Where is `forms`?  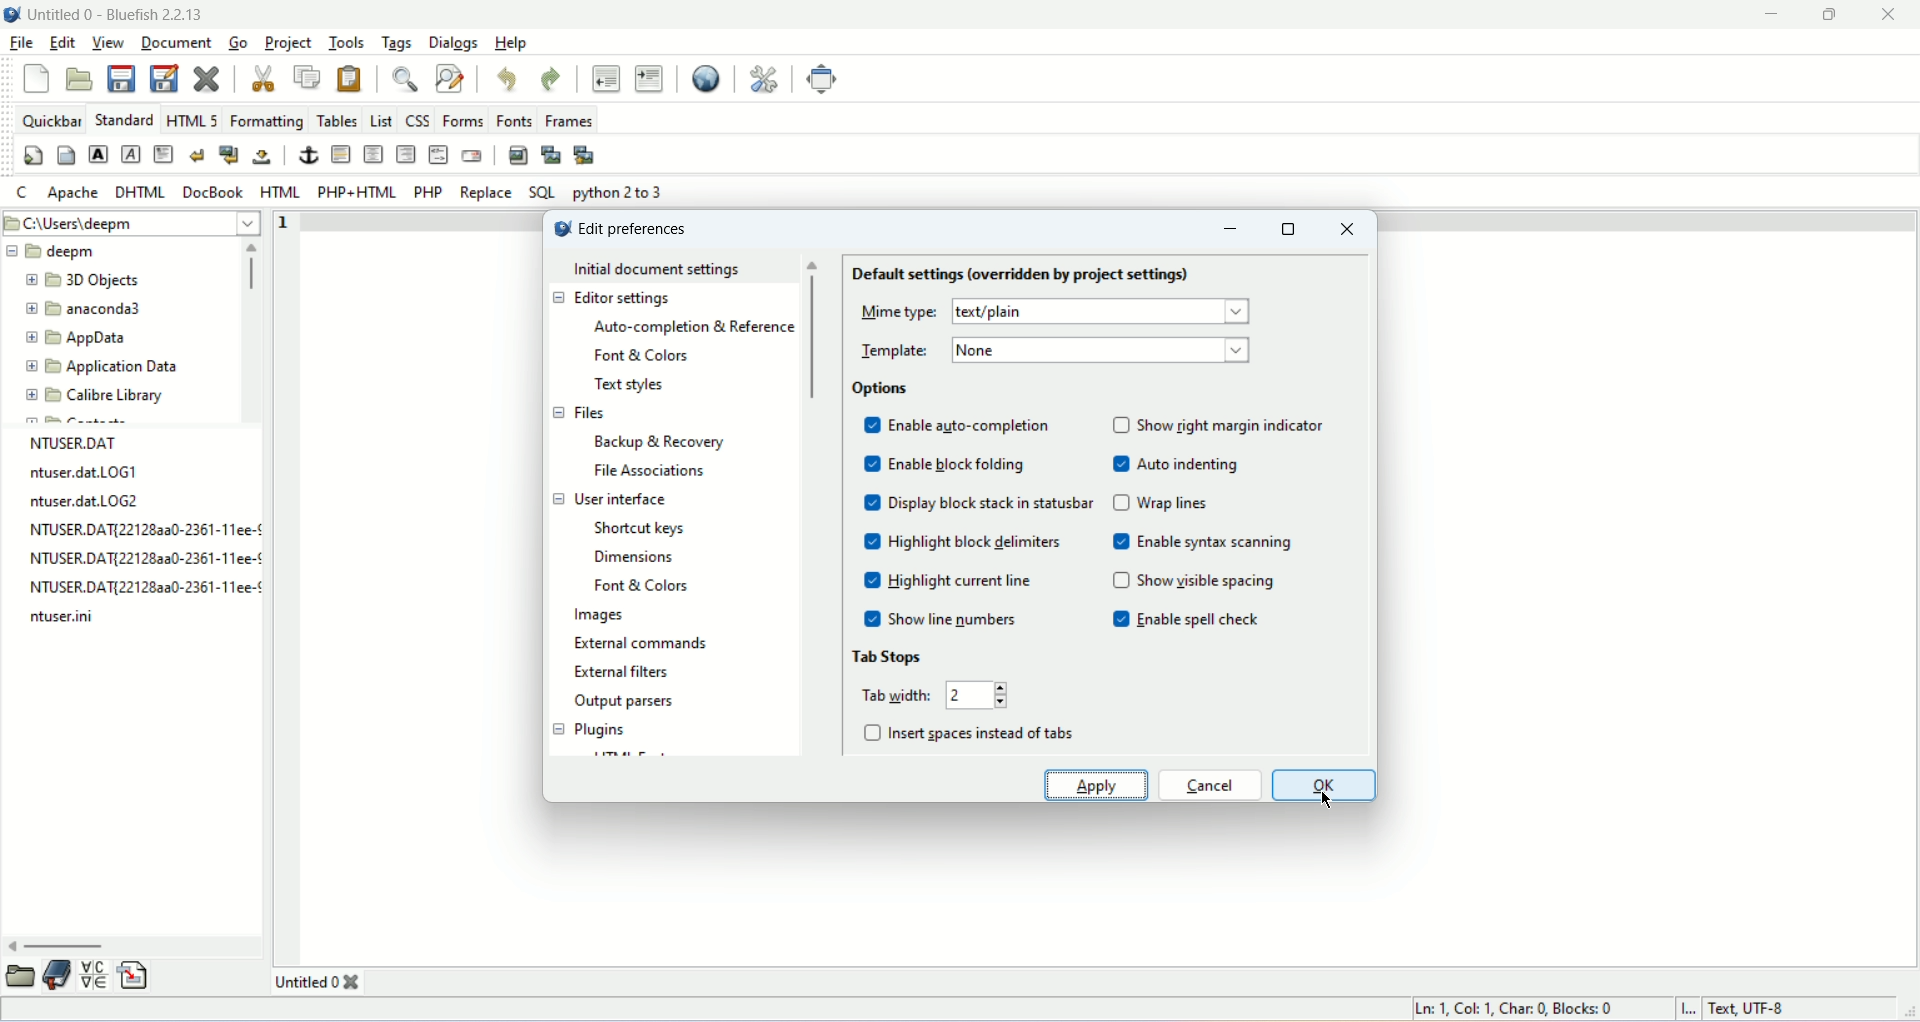 forms is located at coordinates (462, 119).